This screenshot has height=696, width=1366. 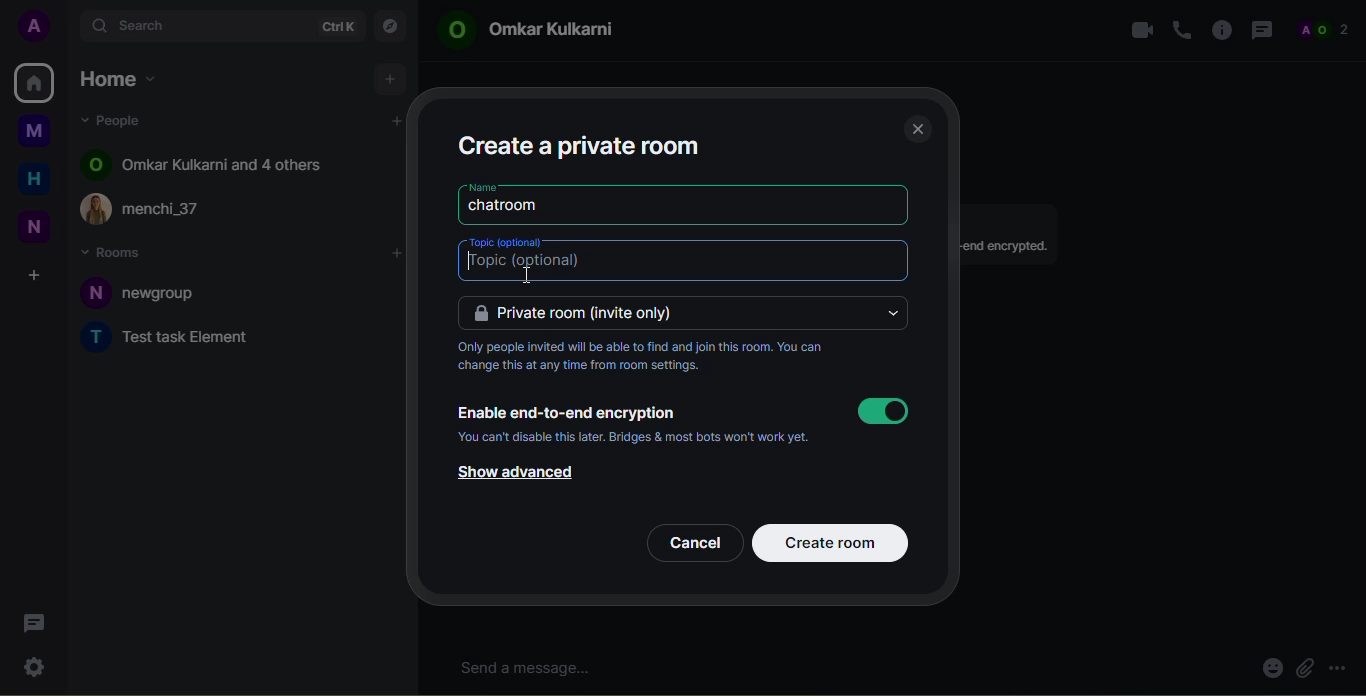 What do you see at coordinates (115, 251) in the screenshot?
I see `rooms` at bounding box center [115, 251].